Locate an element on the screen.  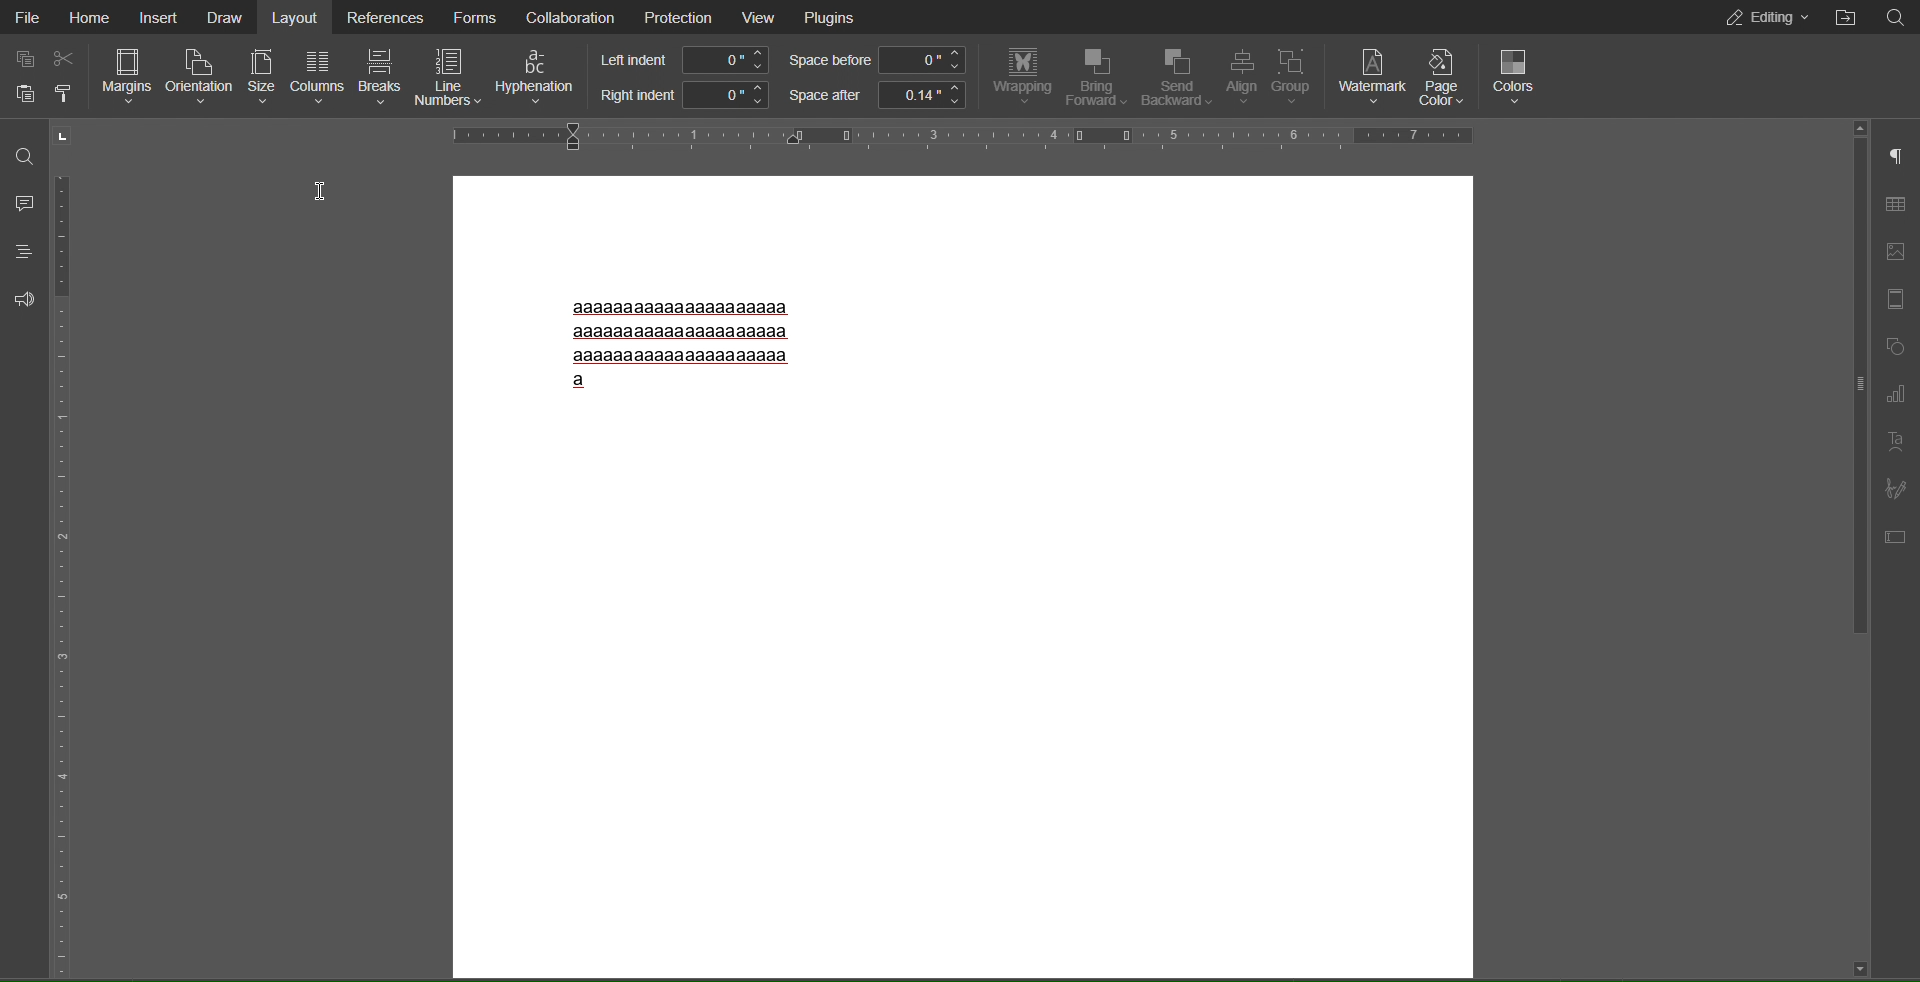
References is located at coordinates (384, 18).